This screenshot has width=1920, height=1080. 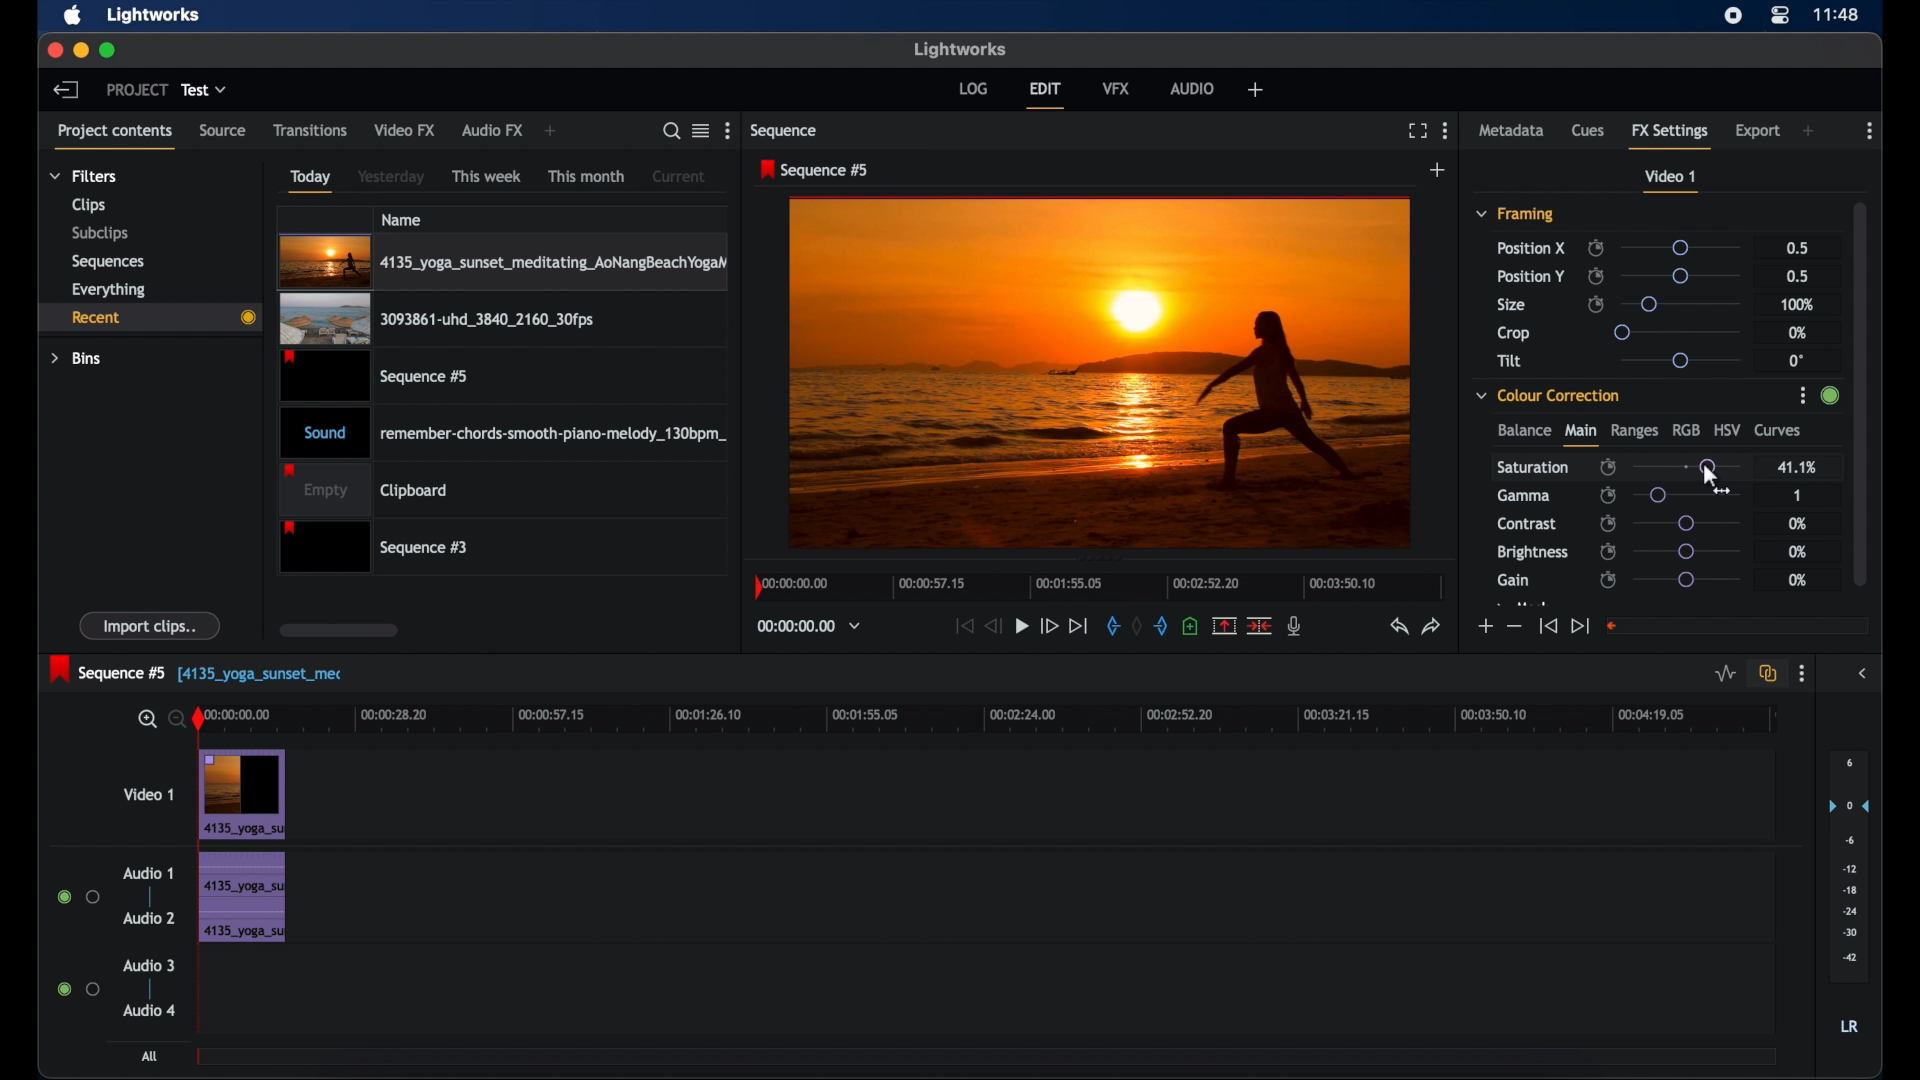 What do you see at coordinates (815, 171) in the screenshot?
I see `sequence 5` at bounding box center [815, 171].